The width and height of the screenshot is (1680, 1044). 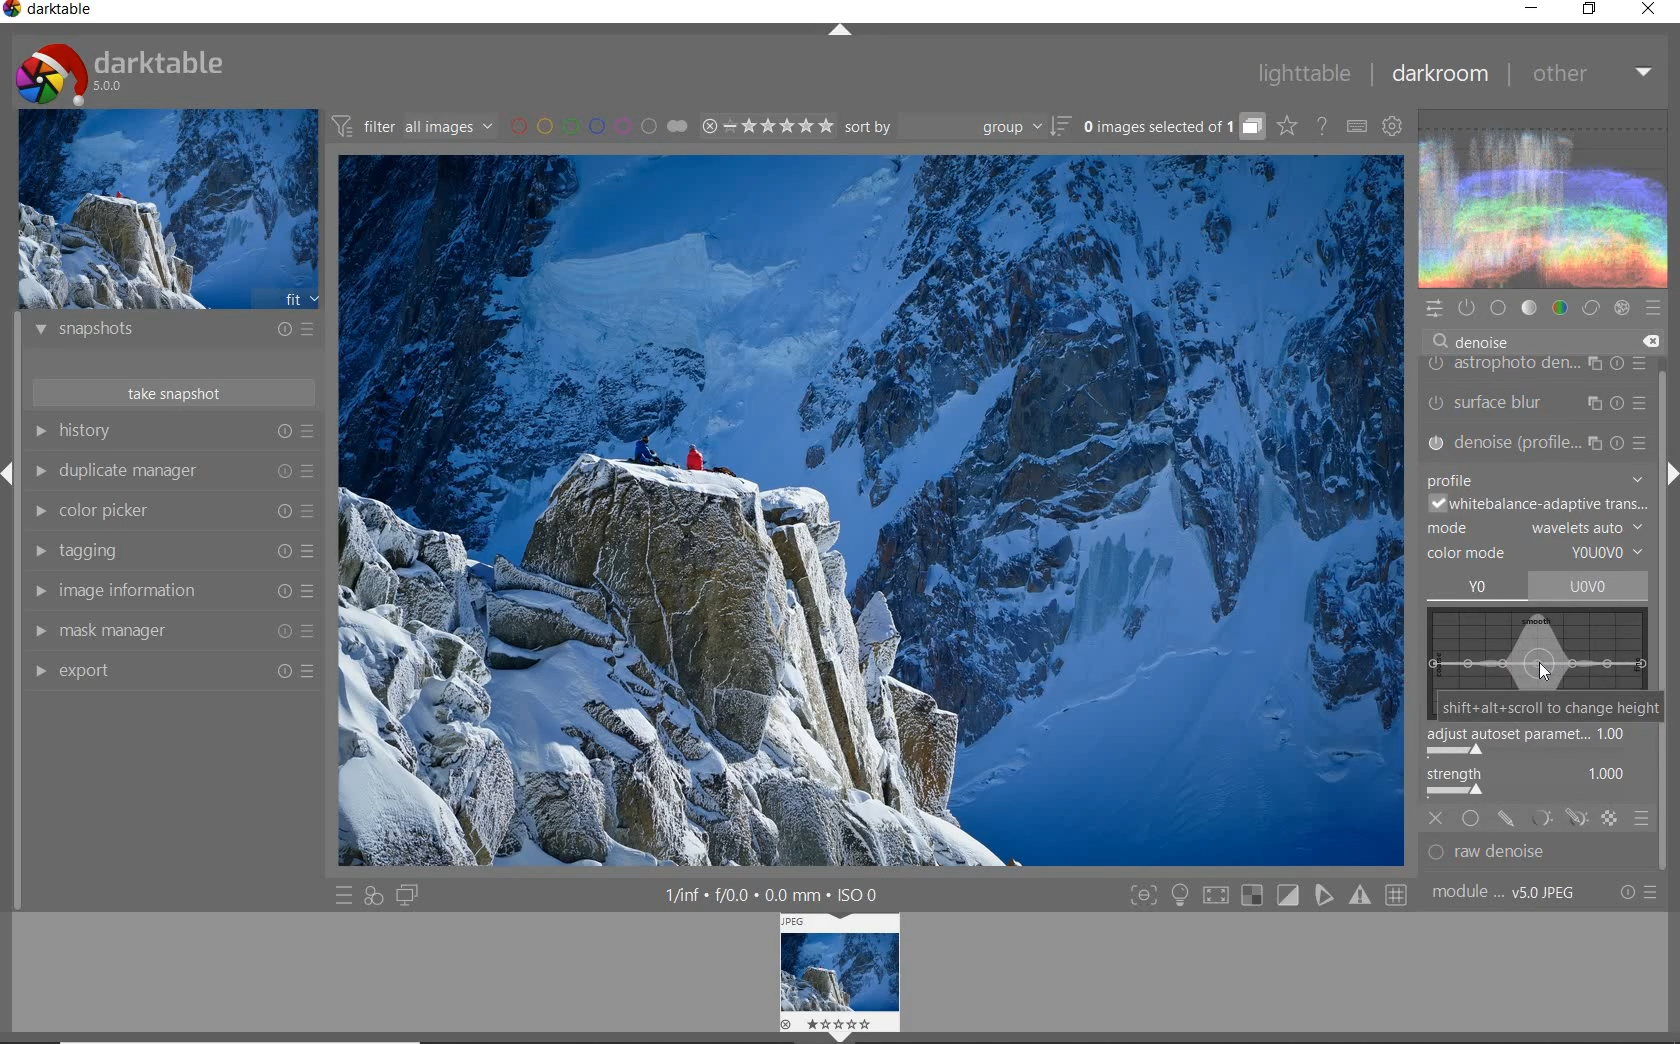 I want to click on quick access to presets, so click(x=344, y=896).